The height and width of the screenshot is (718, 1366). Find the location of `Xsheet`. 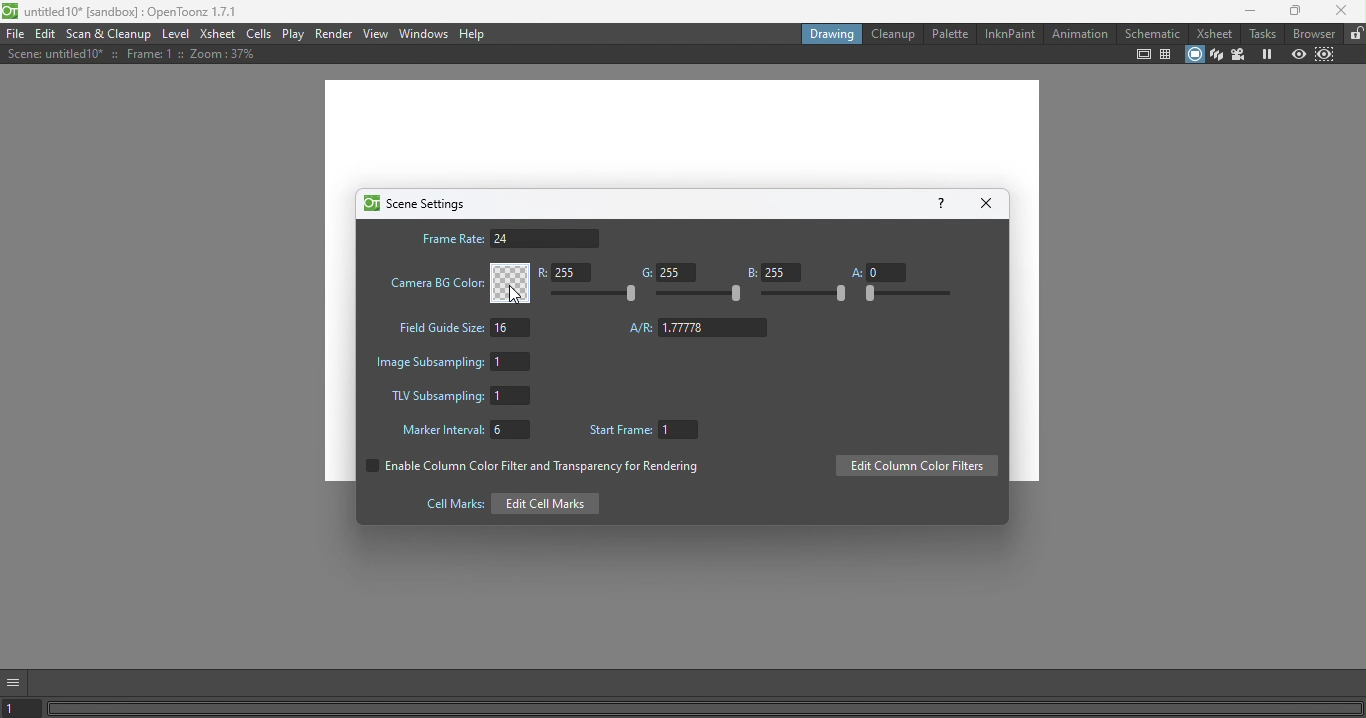

Xsheet is located at coordinates (216, 34).